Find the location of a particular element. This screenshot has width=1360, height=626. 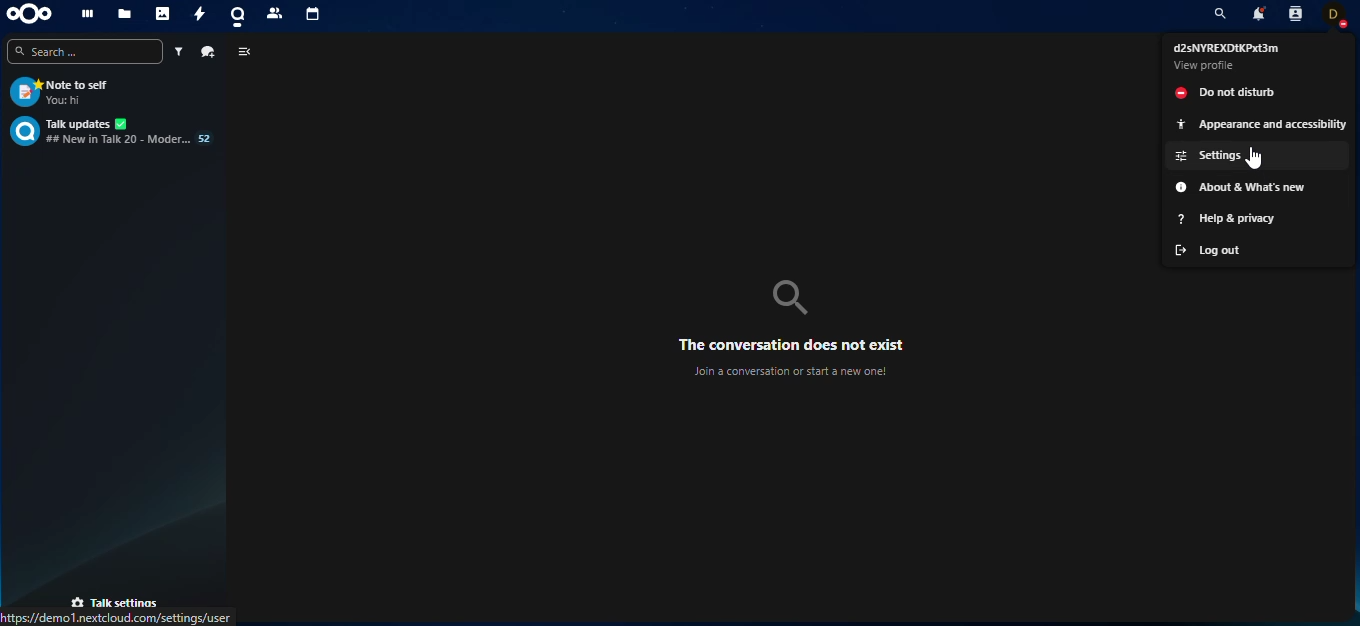

dashboard is located at coordinates (87, 14).